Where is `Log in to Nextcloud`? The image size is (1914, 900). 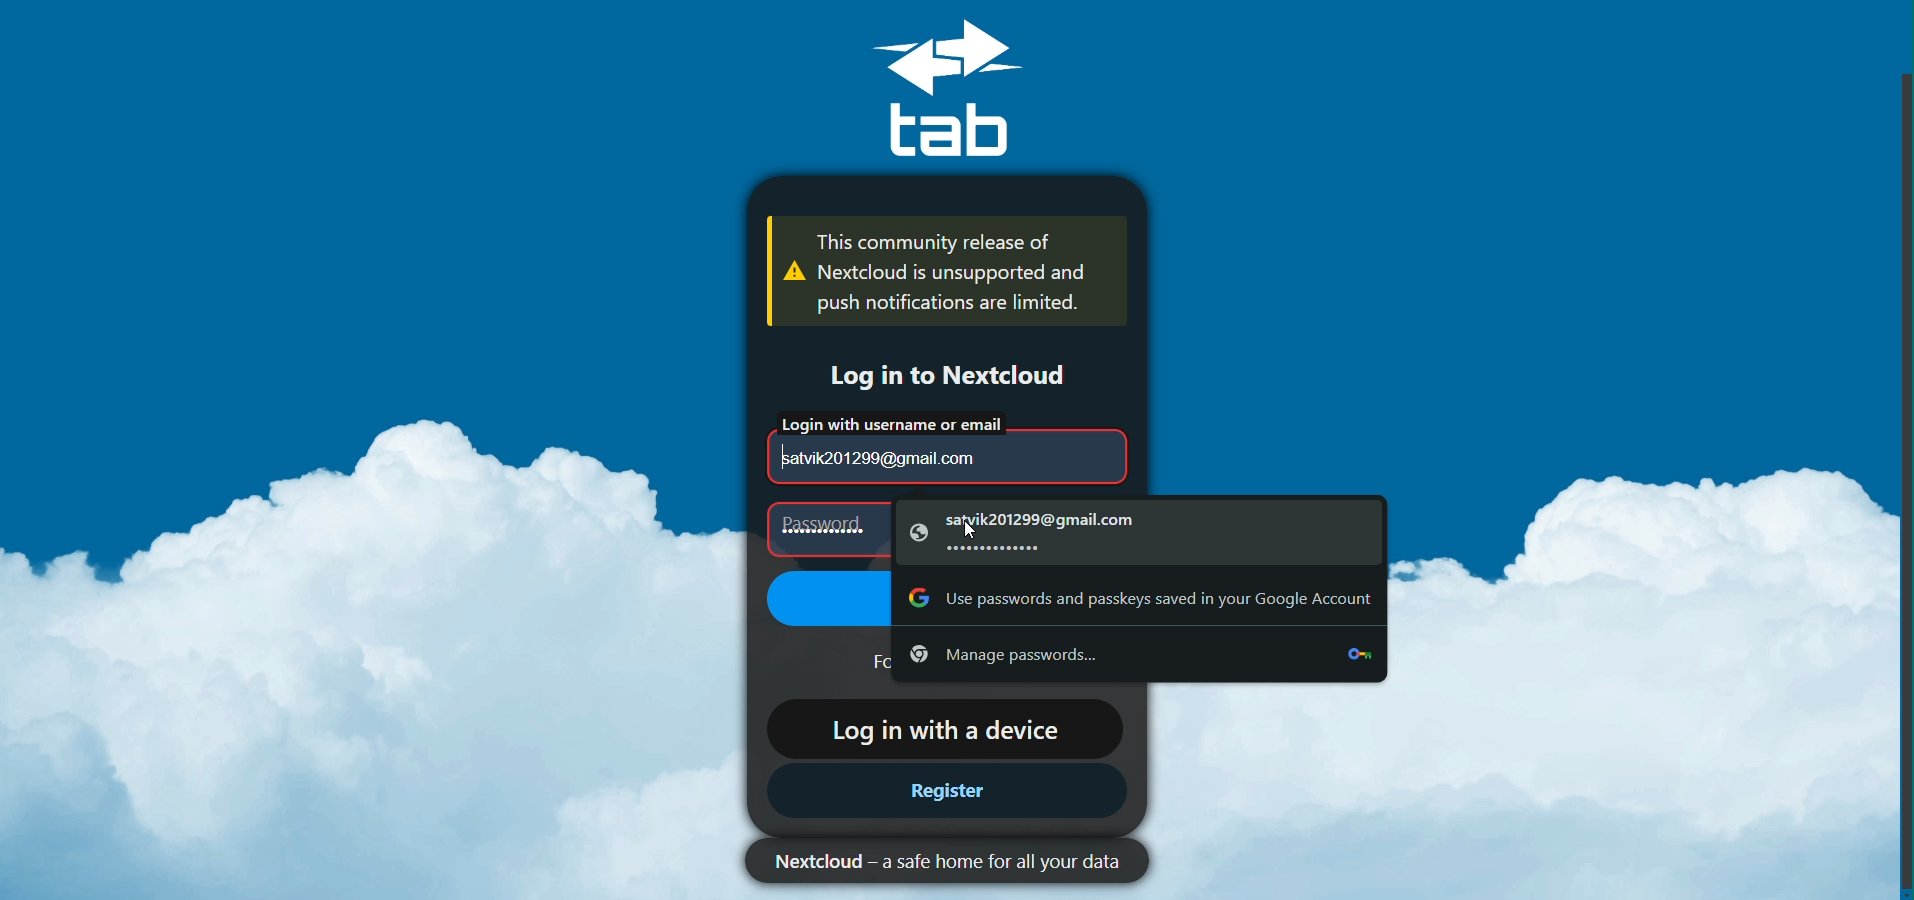 Log in to Nextcloud is located at coordinates (933, 372).